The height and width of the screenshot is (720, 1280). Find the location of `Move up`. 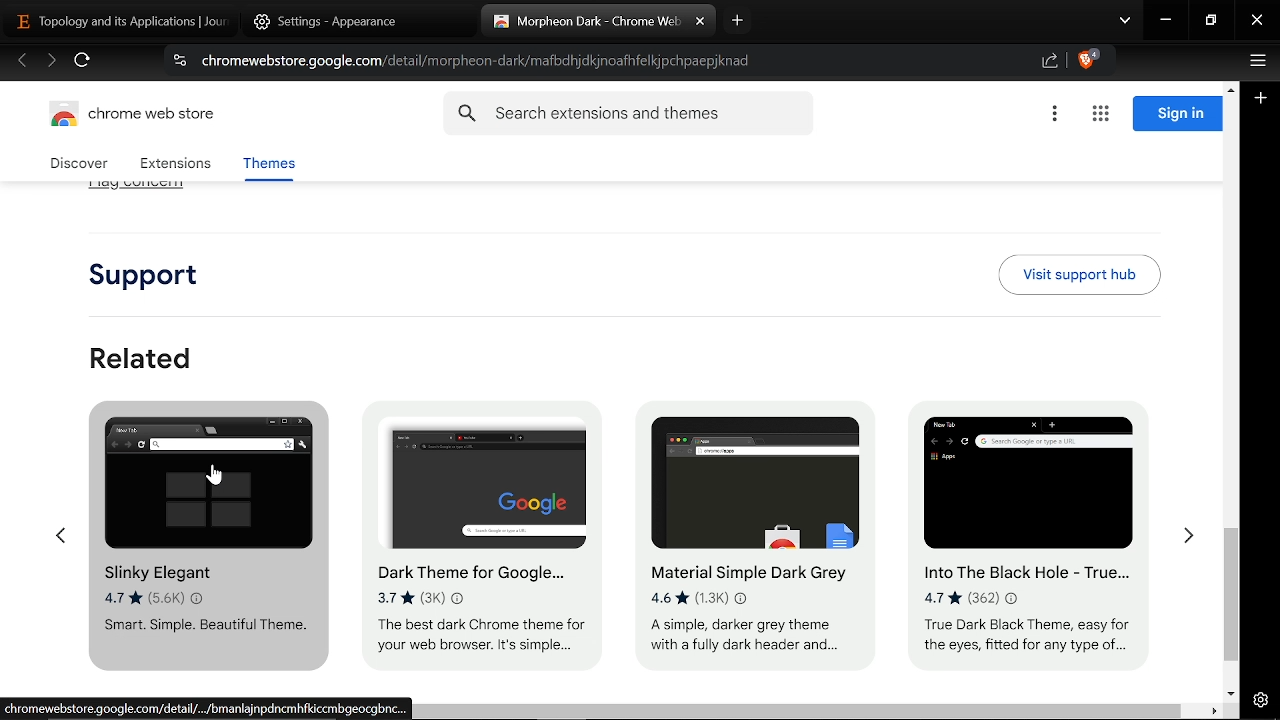

Move up is located at coordinates (1230, 87).